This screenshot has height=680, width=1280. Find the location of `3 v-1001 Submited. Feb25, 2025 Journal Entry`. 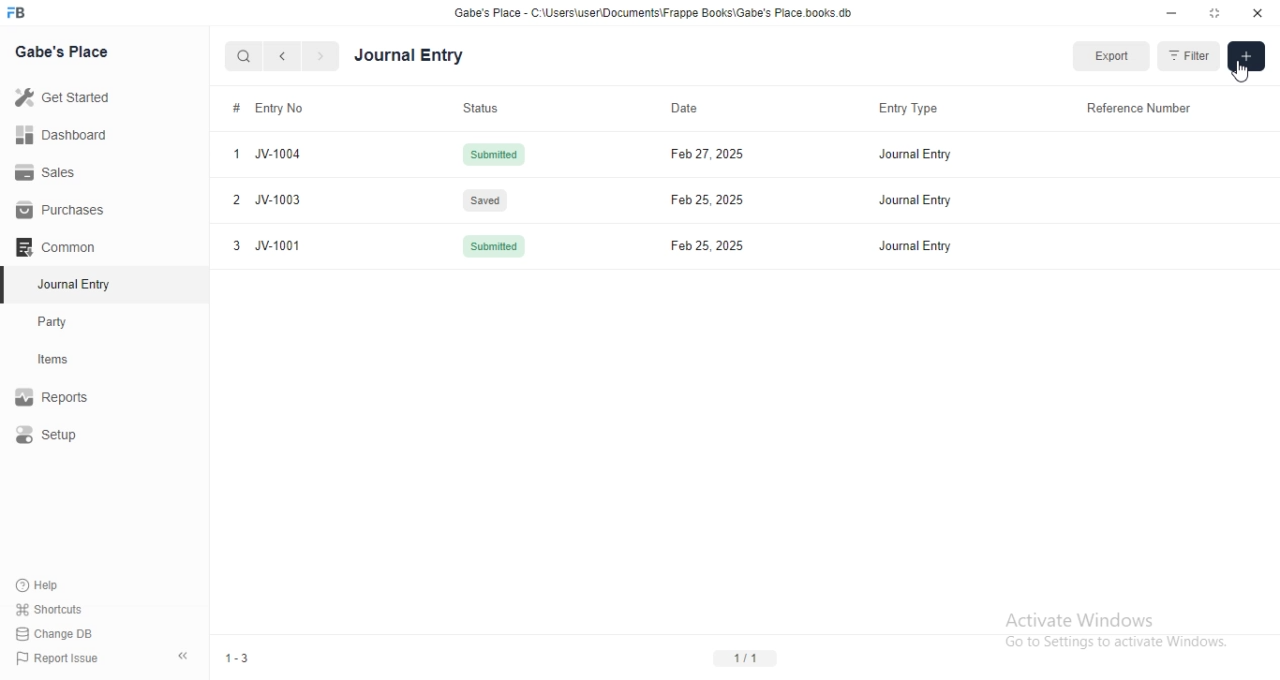

3 v-1001 Submited. Feb25, 2025 Journal Entry is located at coordinates (739, 245).